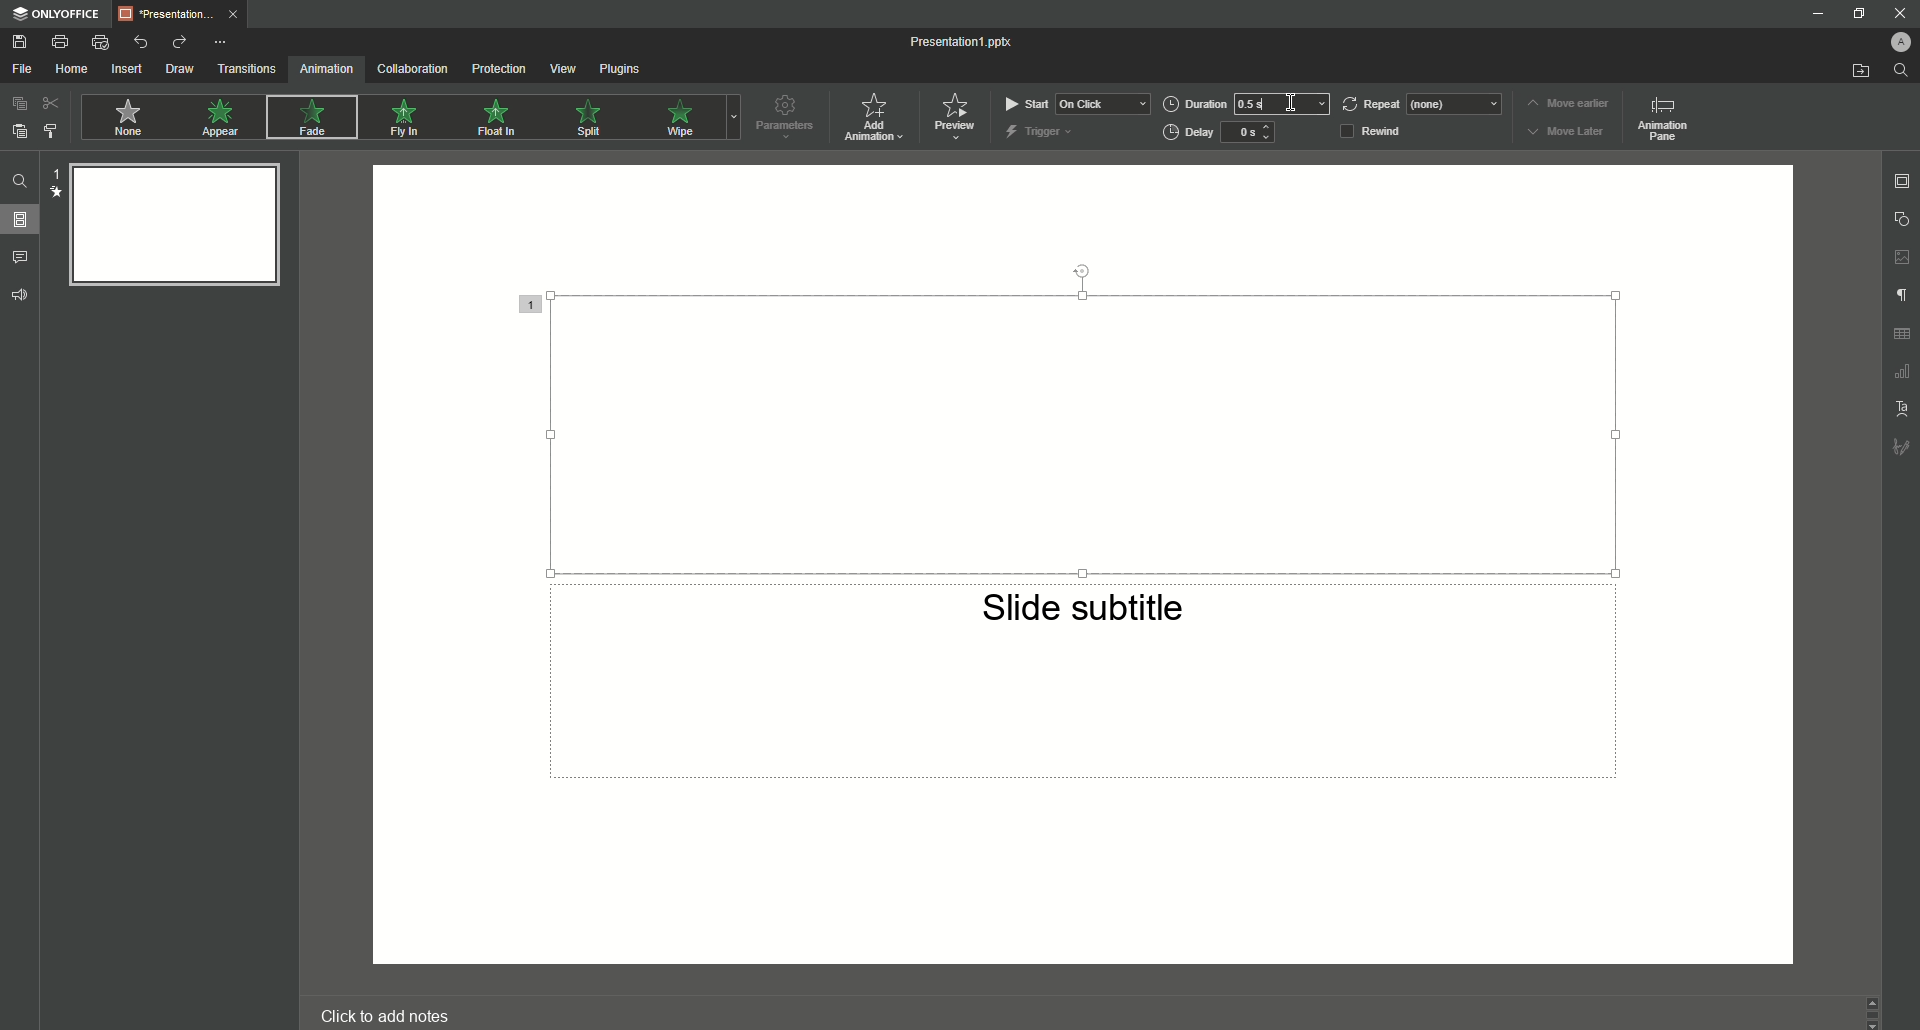 The image size is (1920, 1030). Describe the element at coordinates (954, 116) in the screenshot. I see `Preview` at that location.